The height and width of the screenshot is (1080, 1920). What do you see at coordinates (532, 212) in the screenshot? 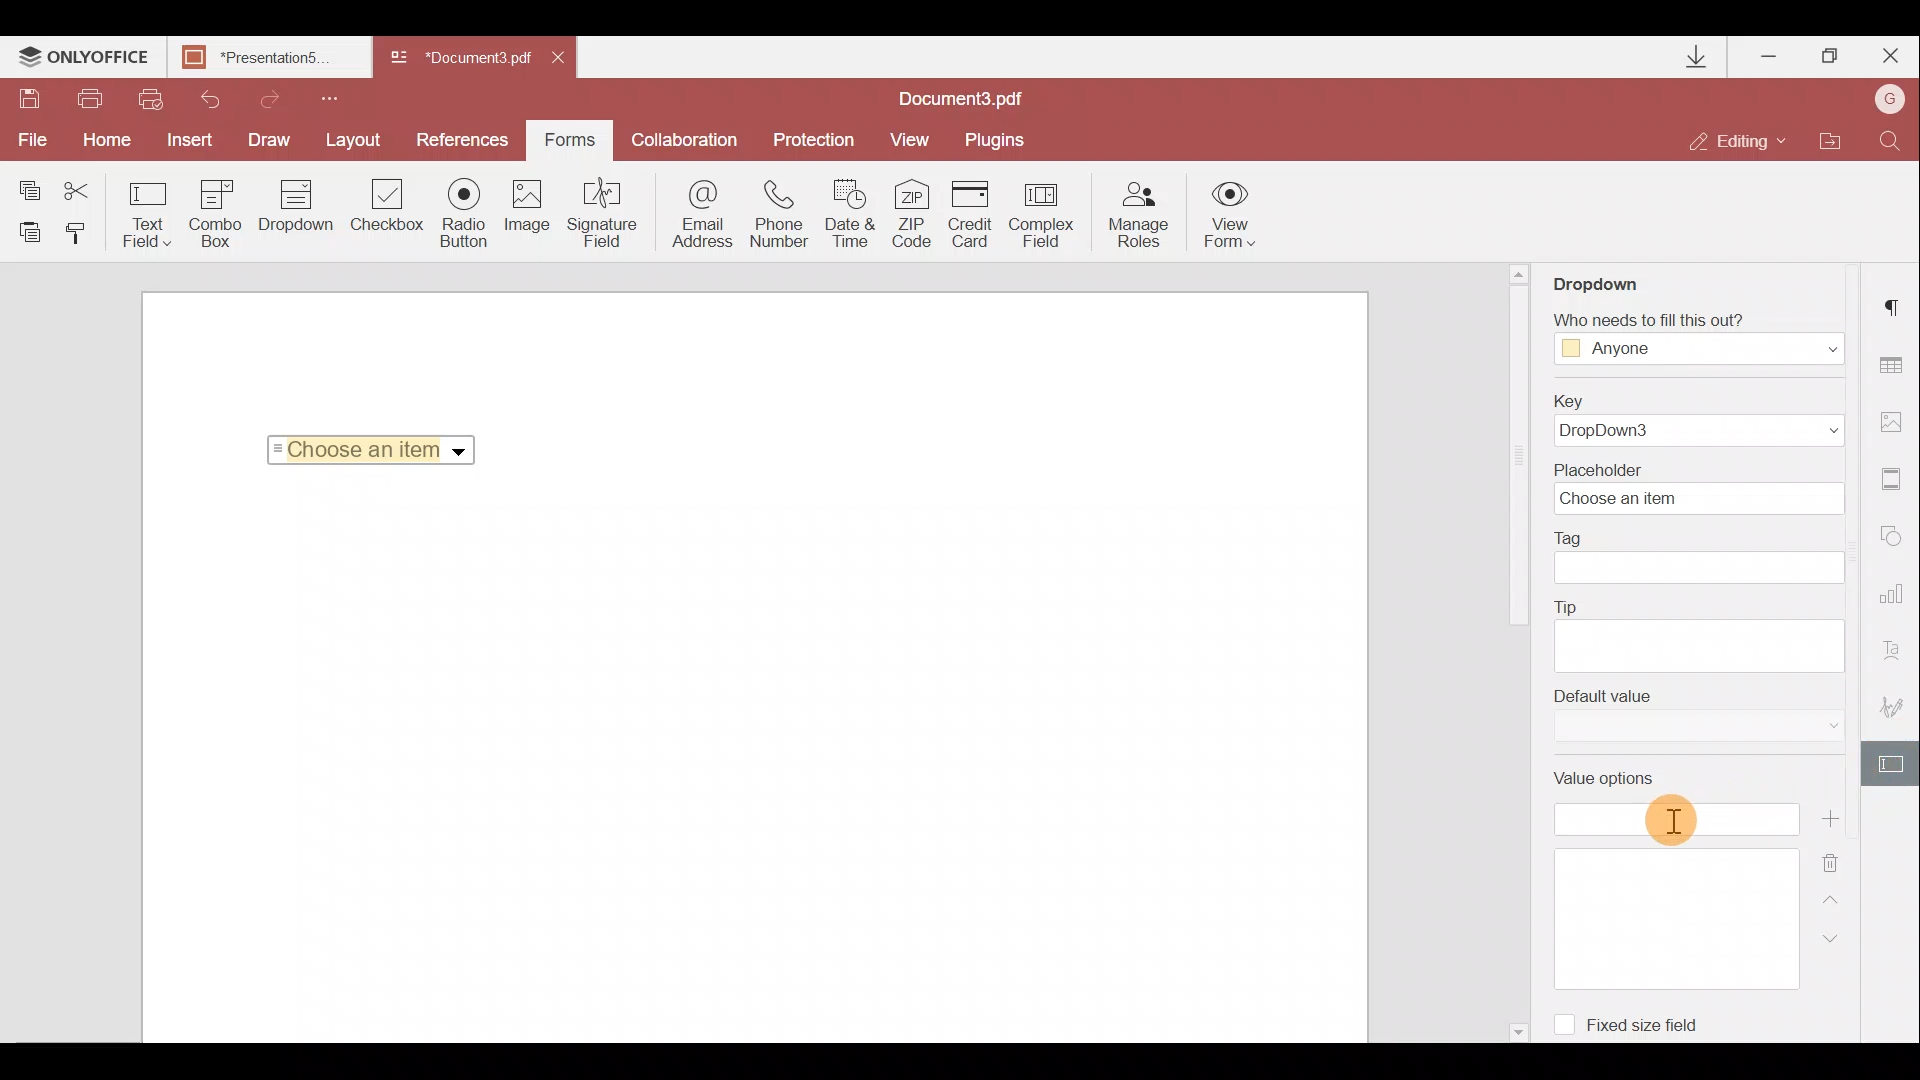
I see `Image` at bounding box center [532, 212].